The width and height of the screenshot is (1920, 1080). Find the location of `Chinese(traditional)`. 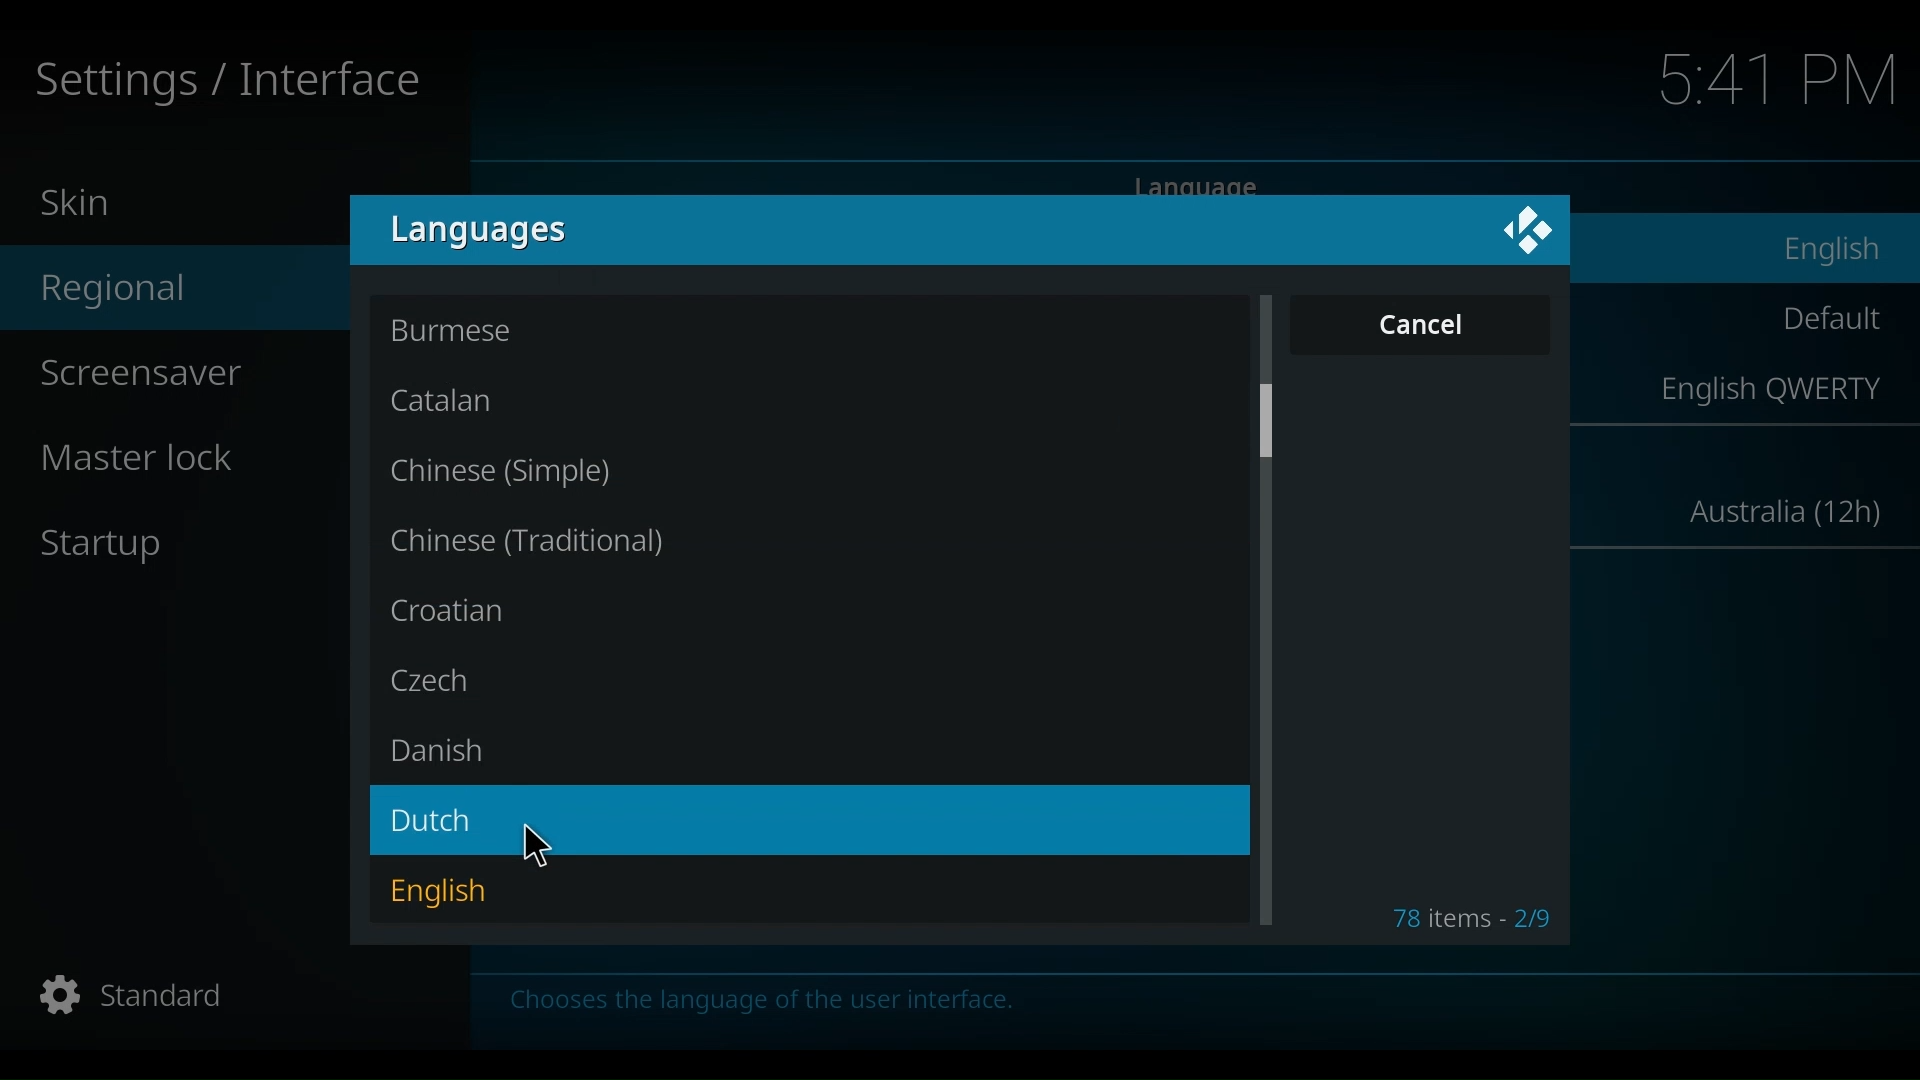

Chinese(traditional) is located at coordinates (538, 544).